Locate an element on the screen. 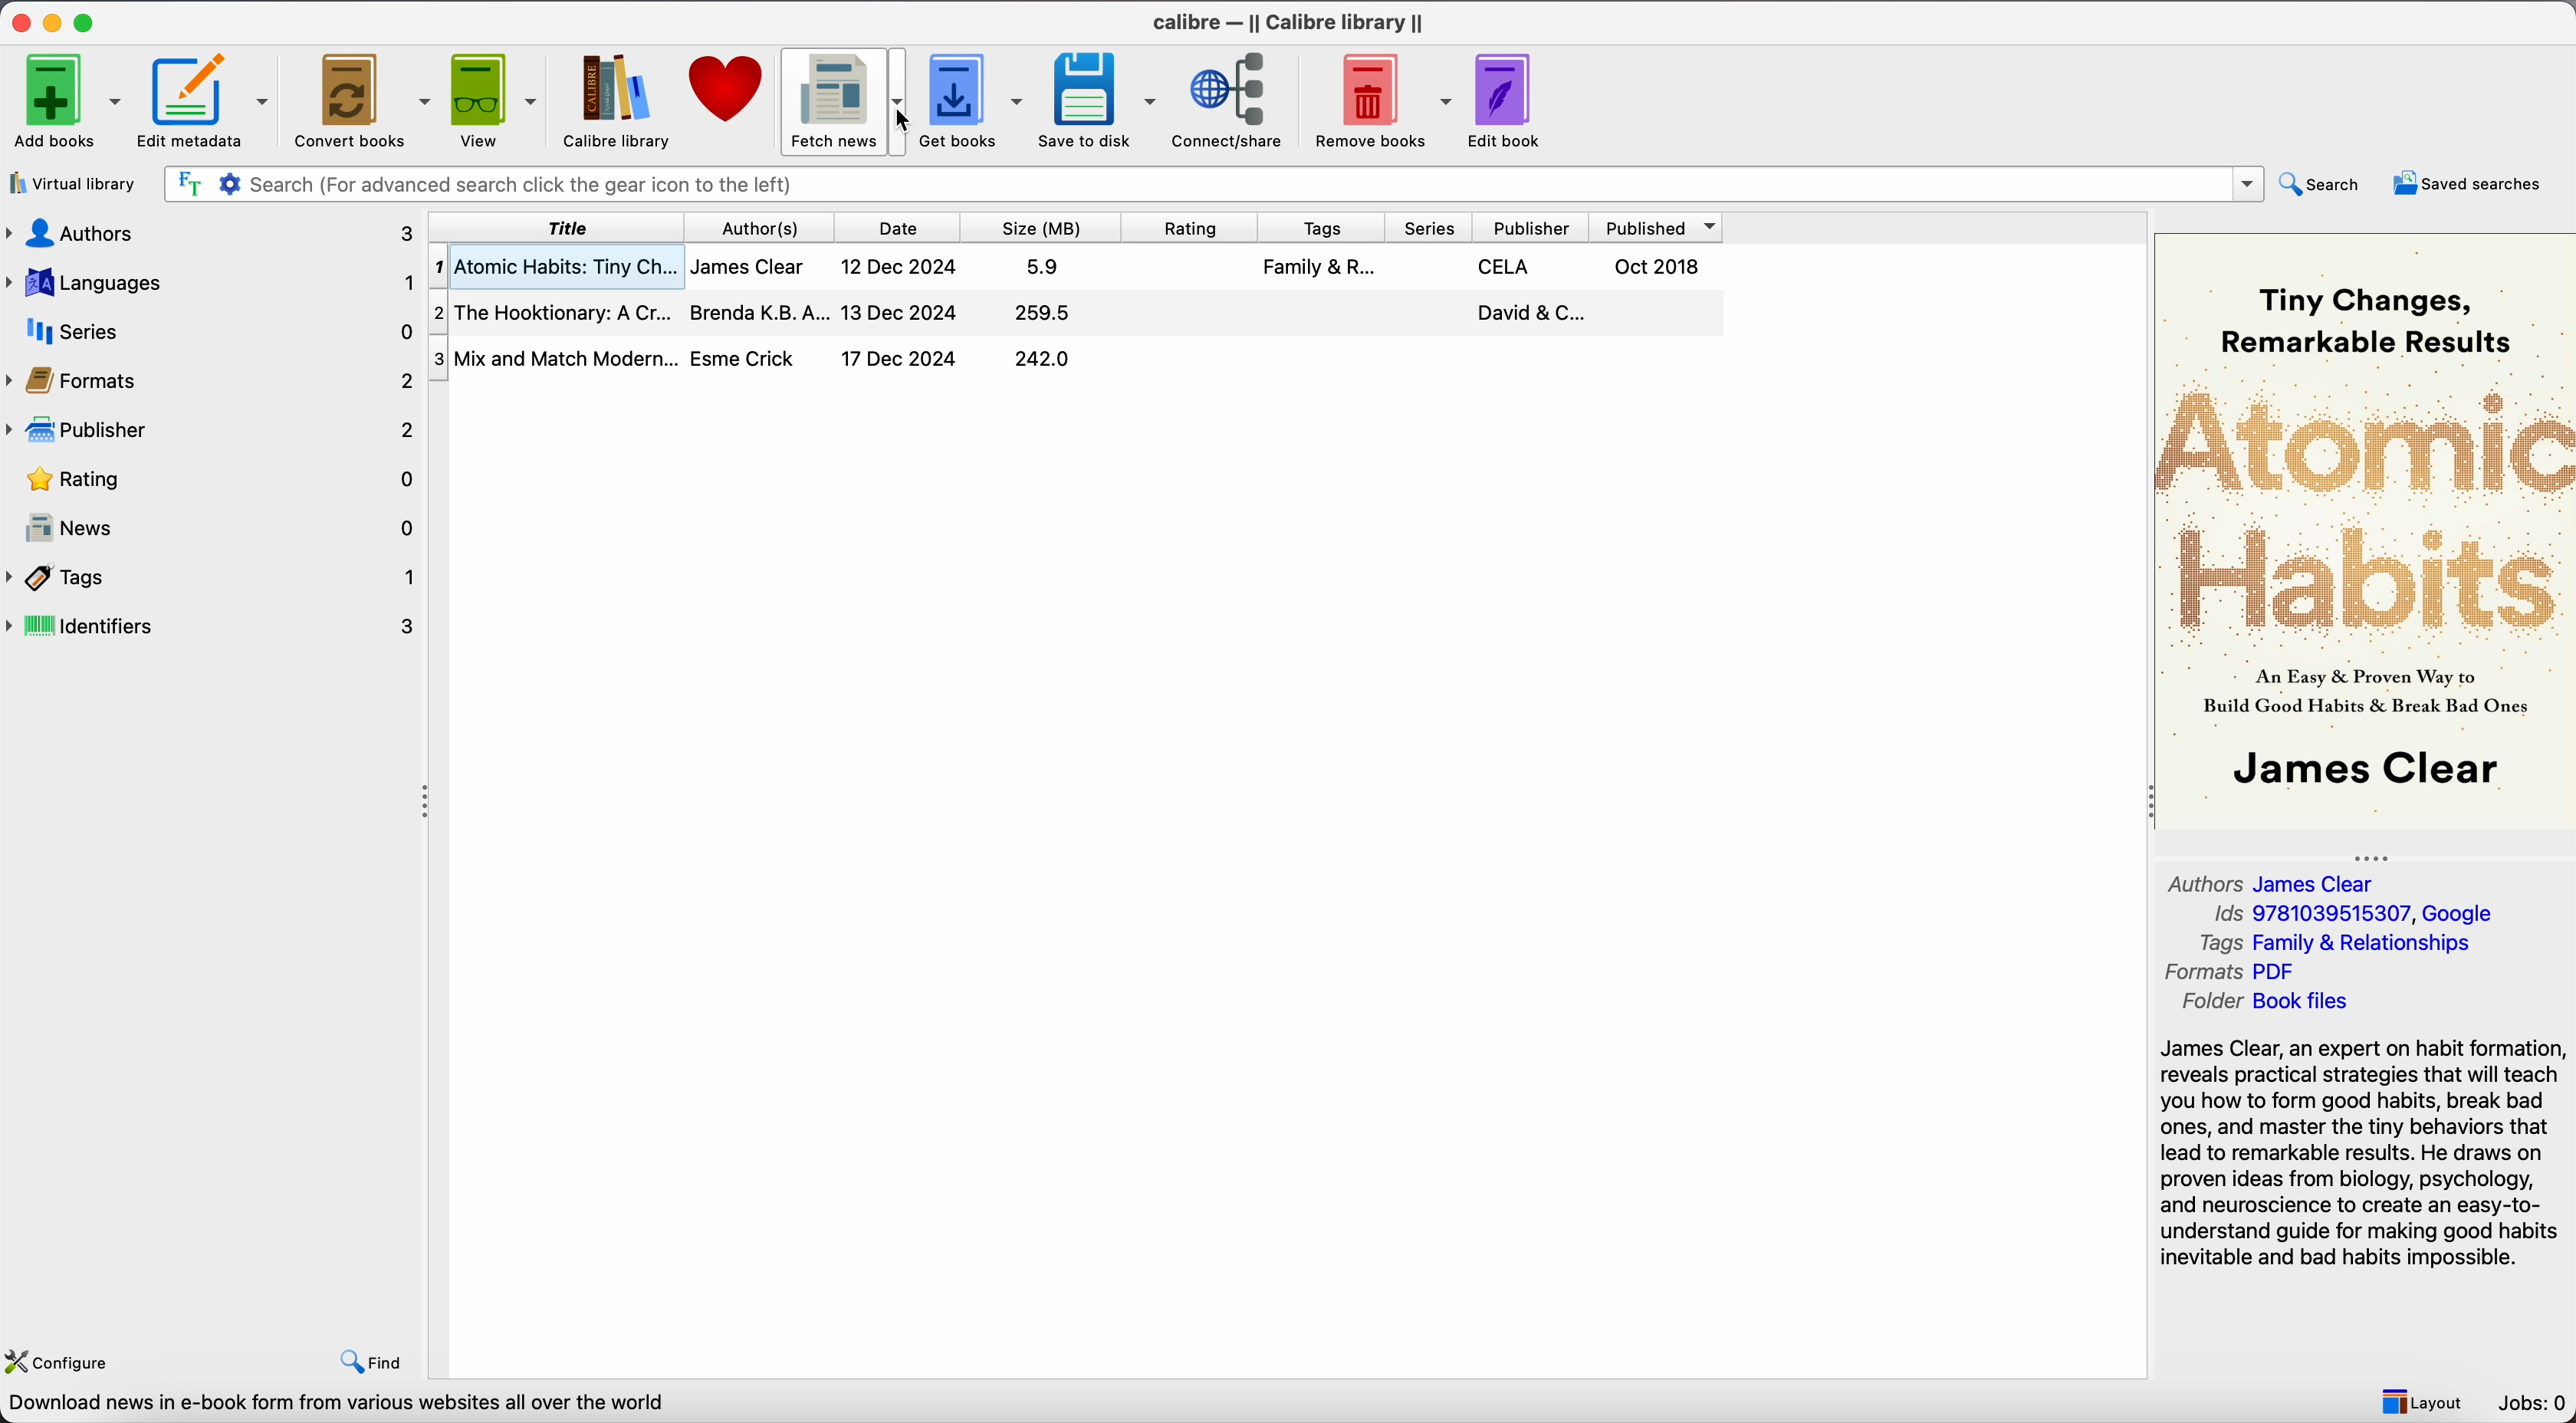 The height and width of the screenshot is (1423, 2576). connect/share is located at coordinates (1233, 99).